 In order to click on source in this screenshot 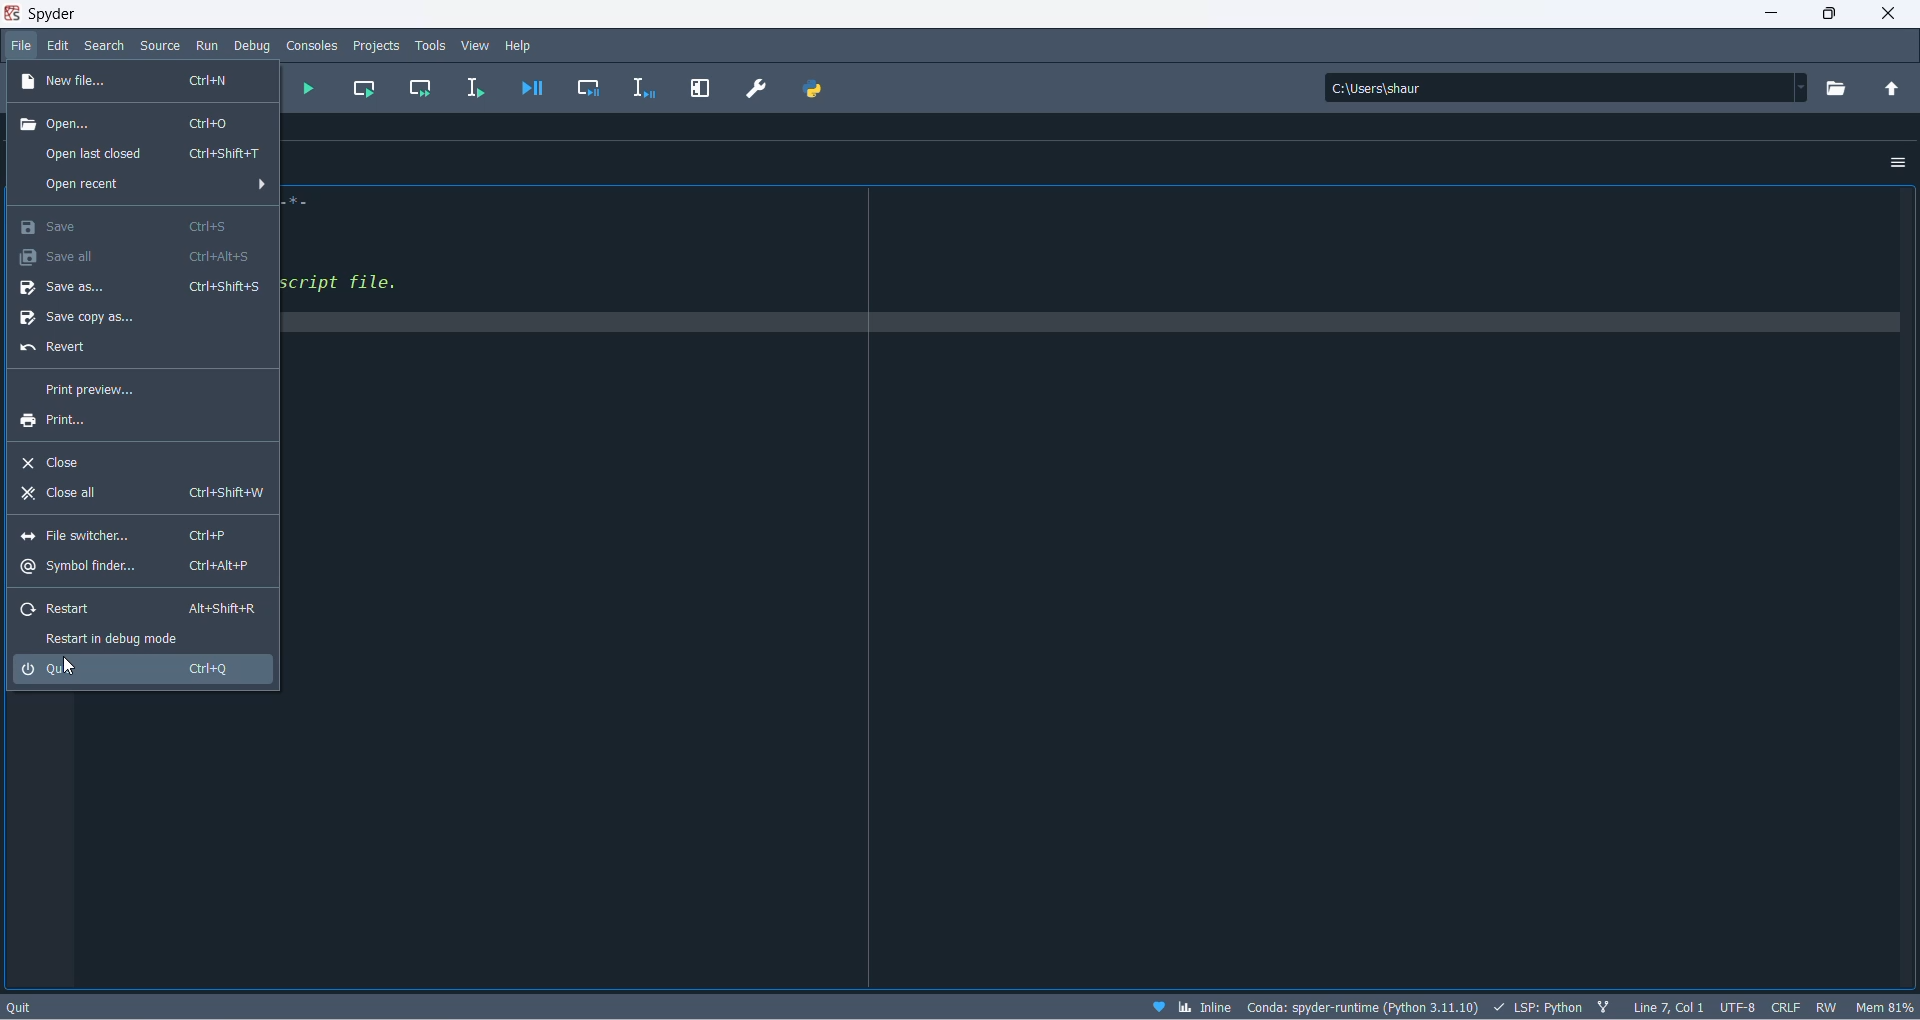, I will do `click(163, 47)`.